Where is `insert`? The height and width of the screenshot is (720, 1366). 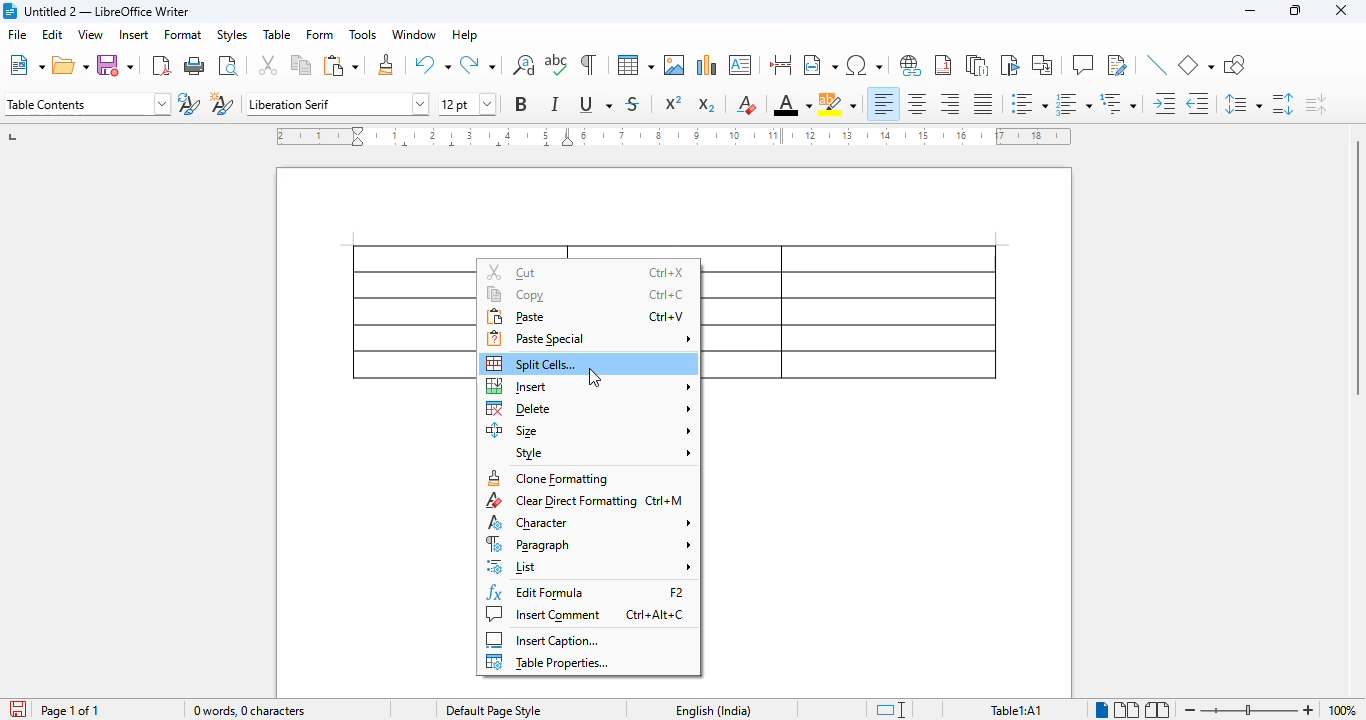
insert is located at coordinates (589, 386).